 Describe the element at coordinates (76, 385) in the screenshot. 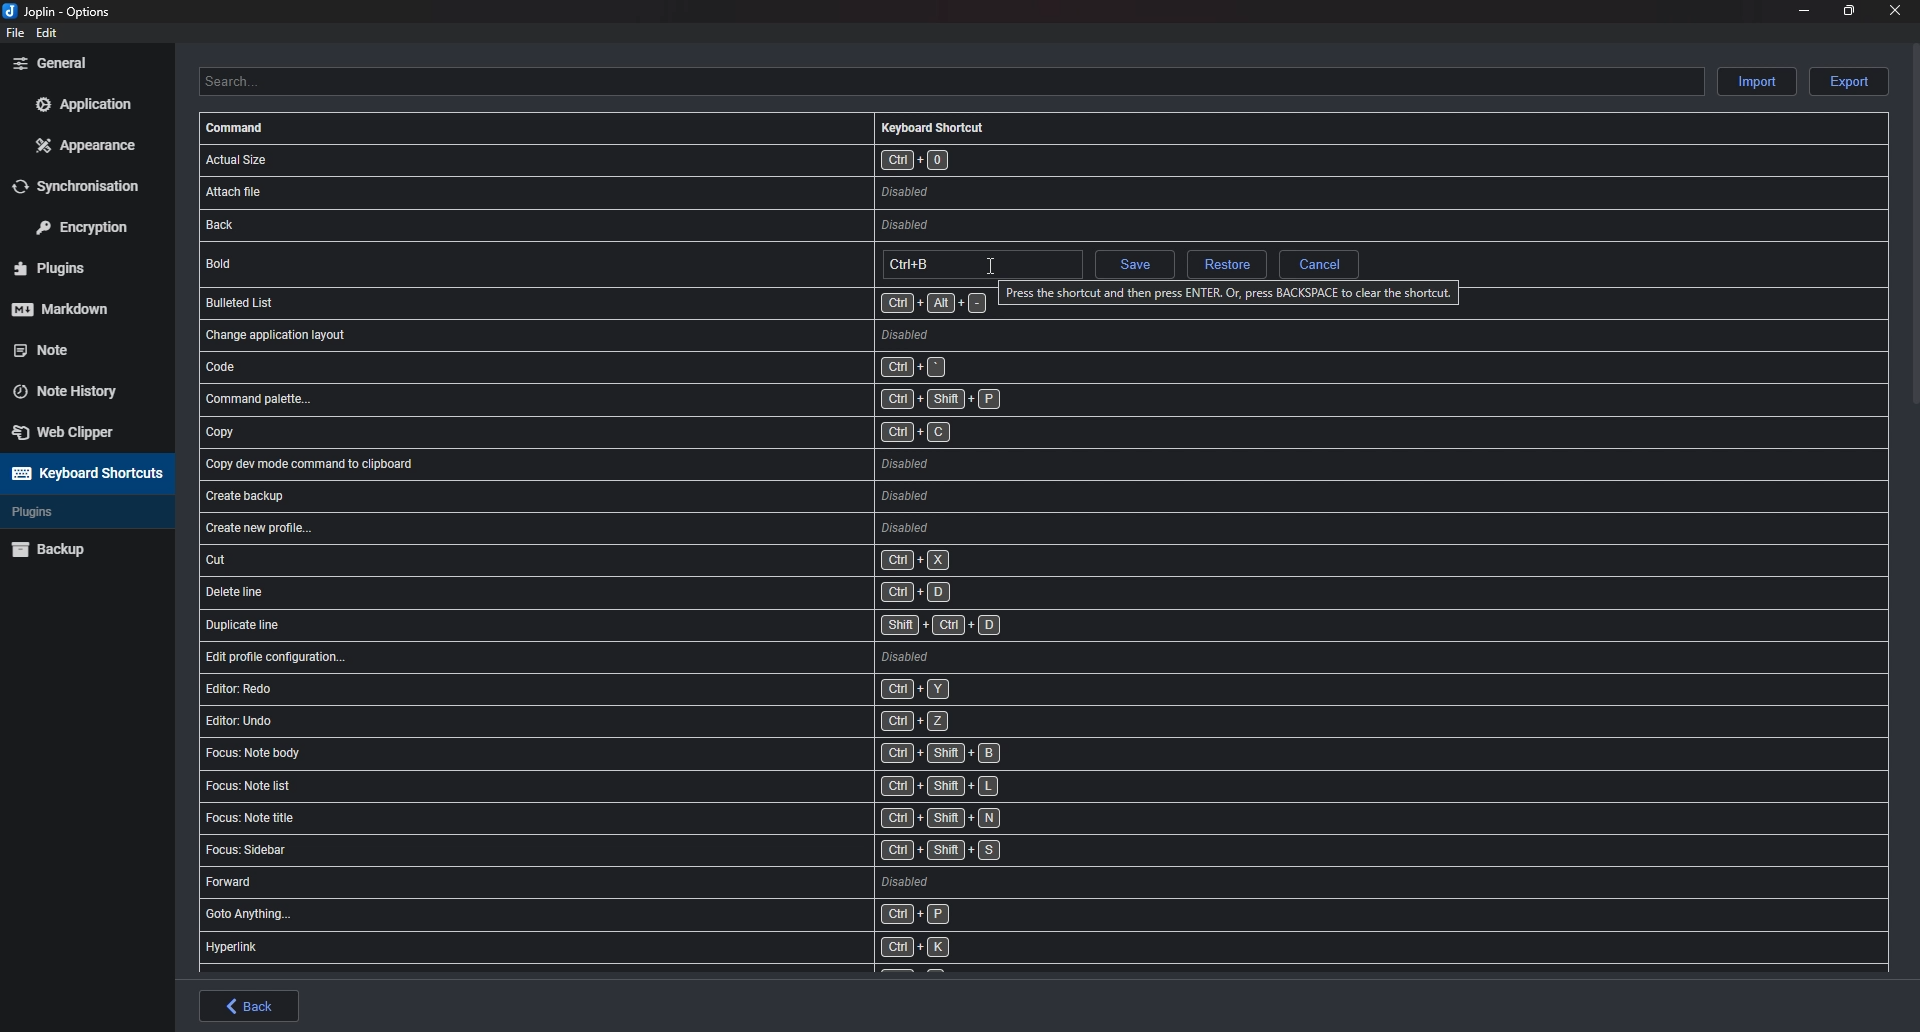

I see `Note history` at that location.